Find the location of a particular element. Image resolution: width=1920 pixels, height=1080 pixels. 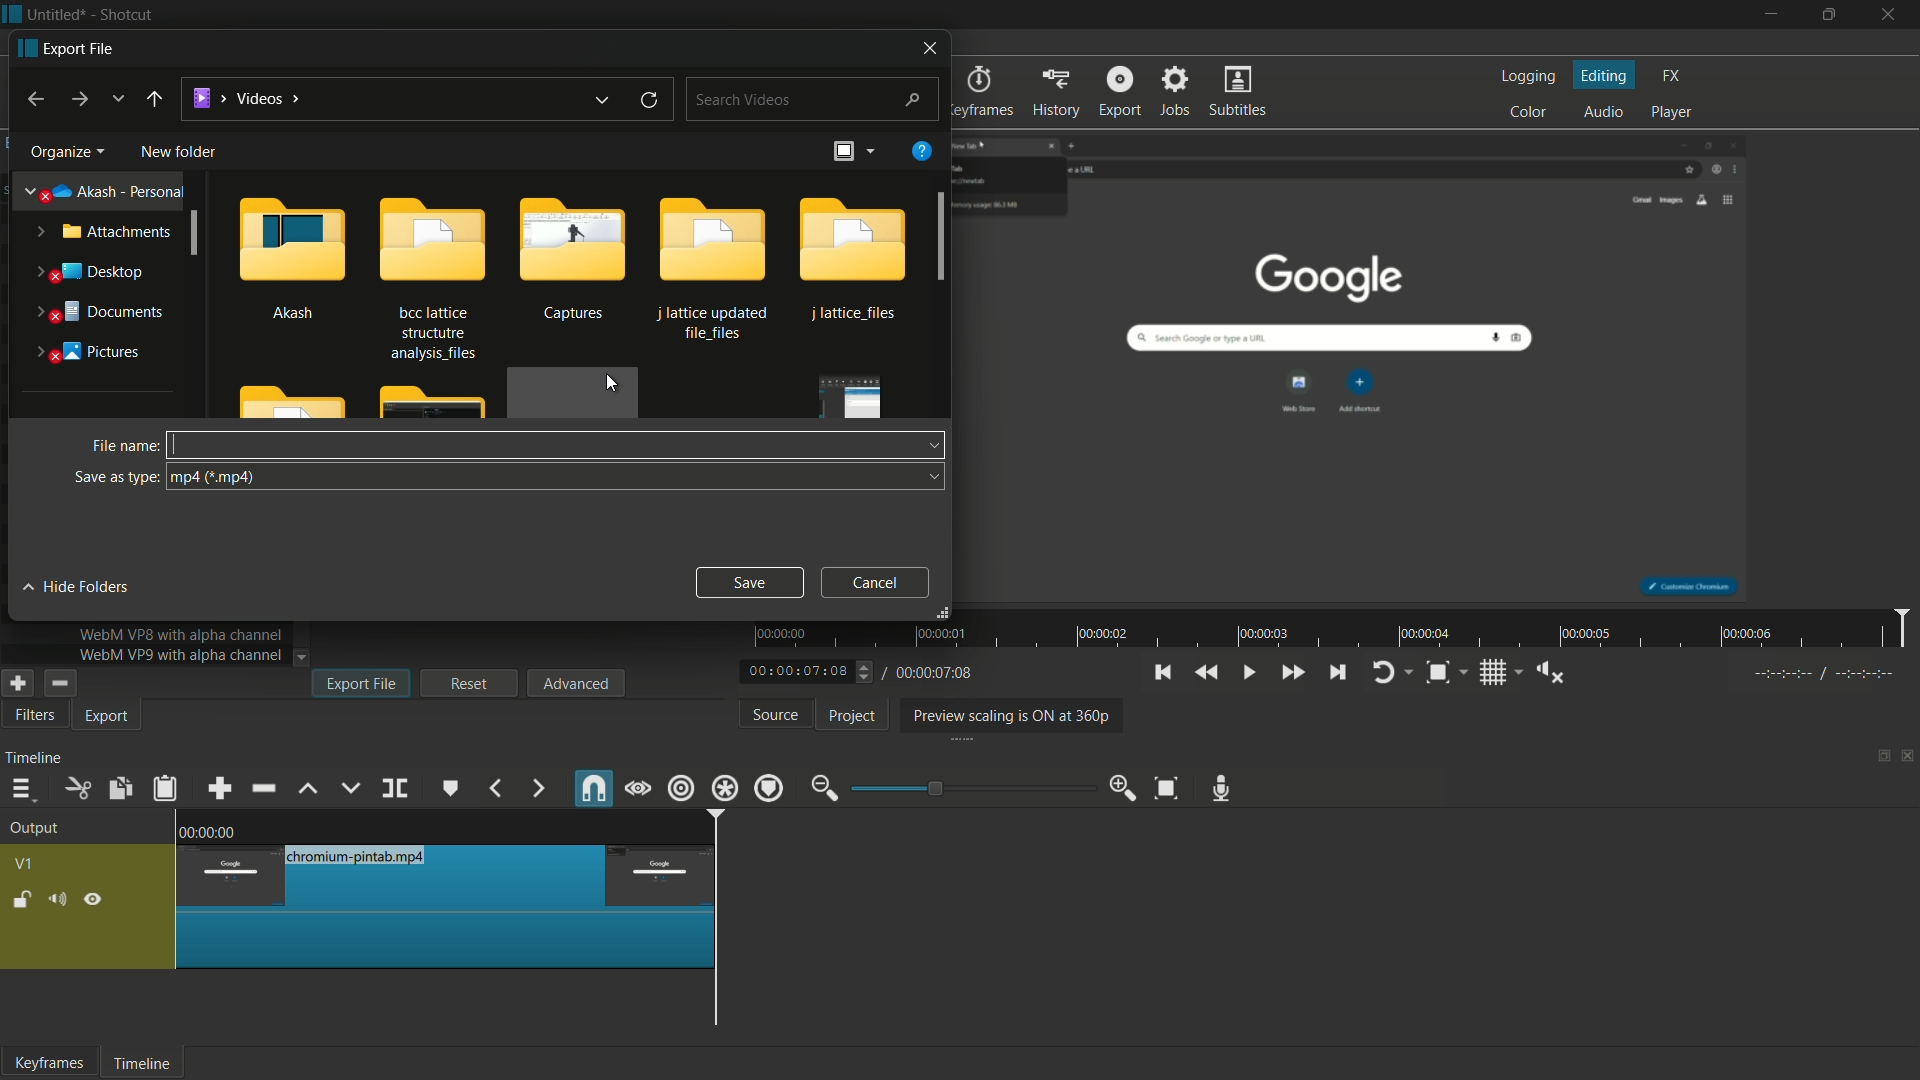

snap is located at coordinates (592, 788).